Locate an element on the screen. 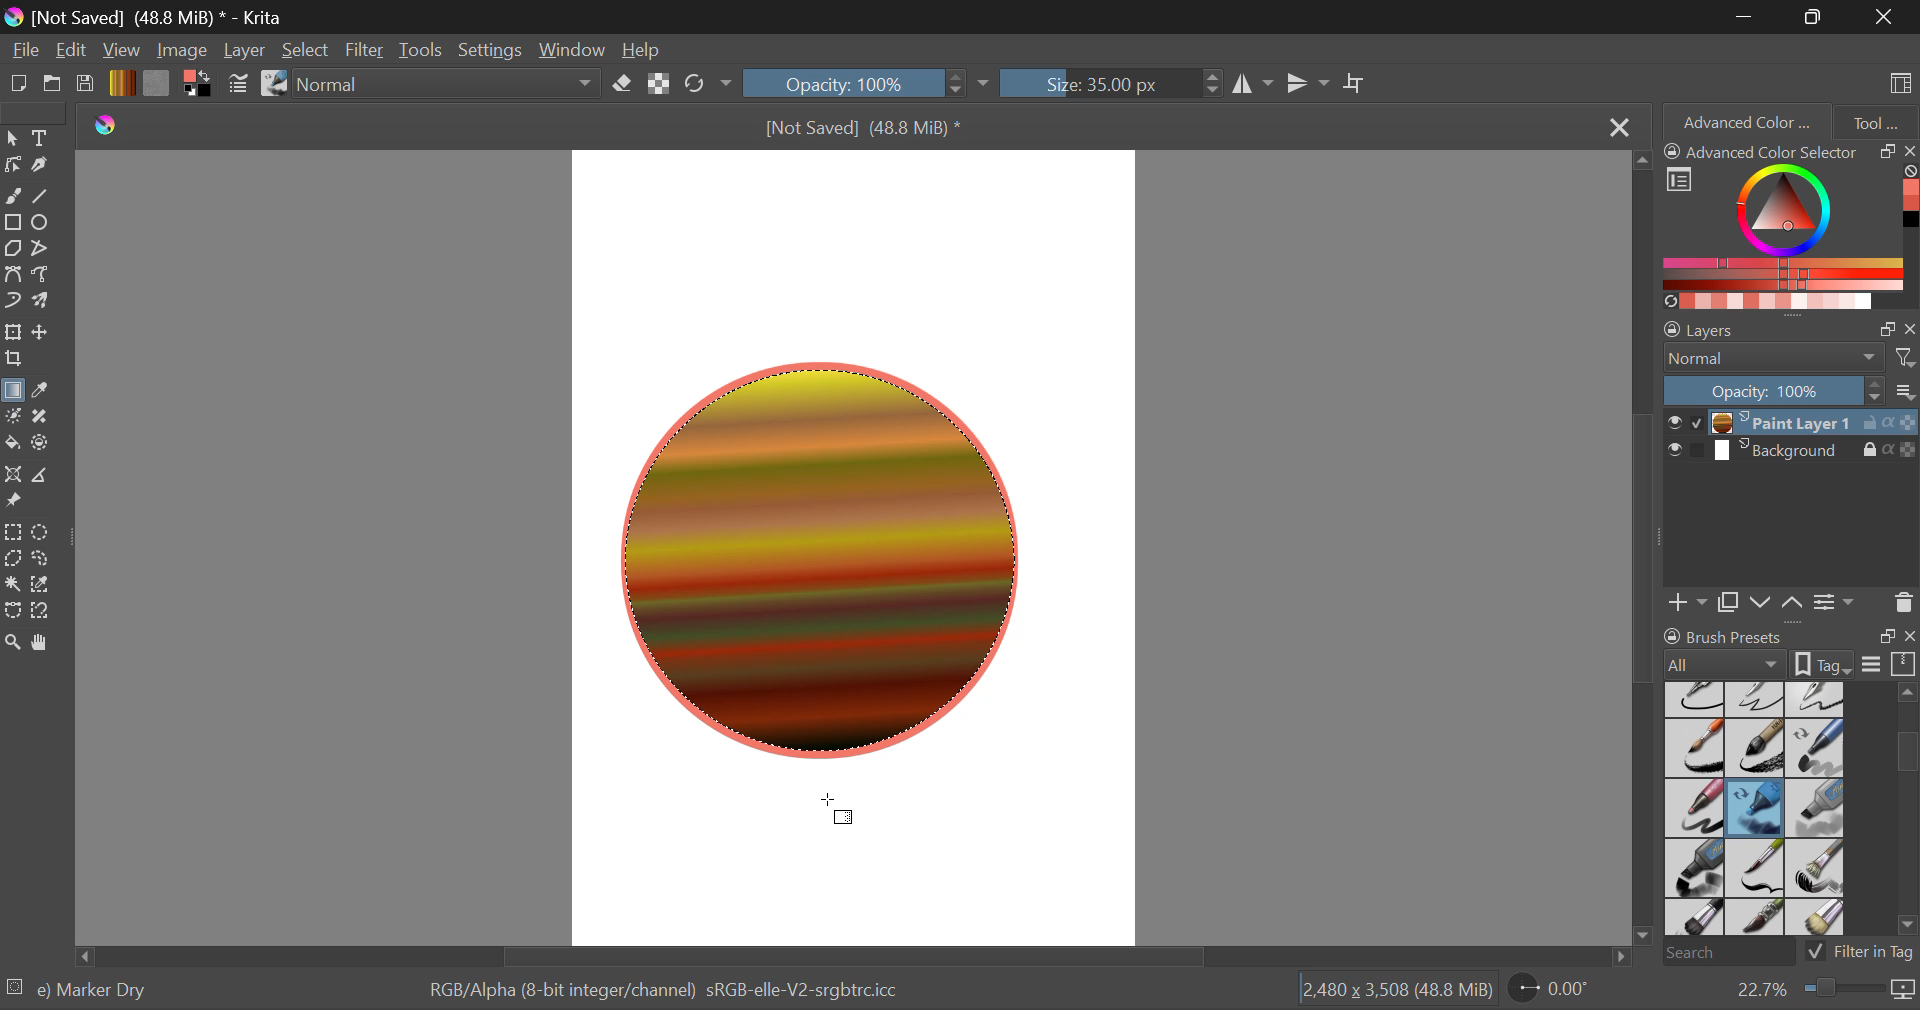 Image resolution: width=1920 pixels, height=1010 pixels. Search is located at coordinates (1723, 954).